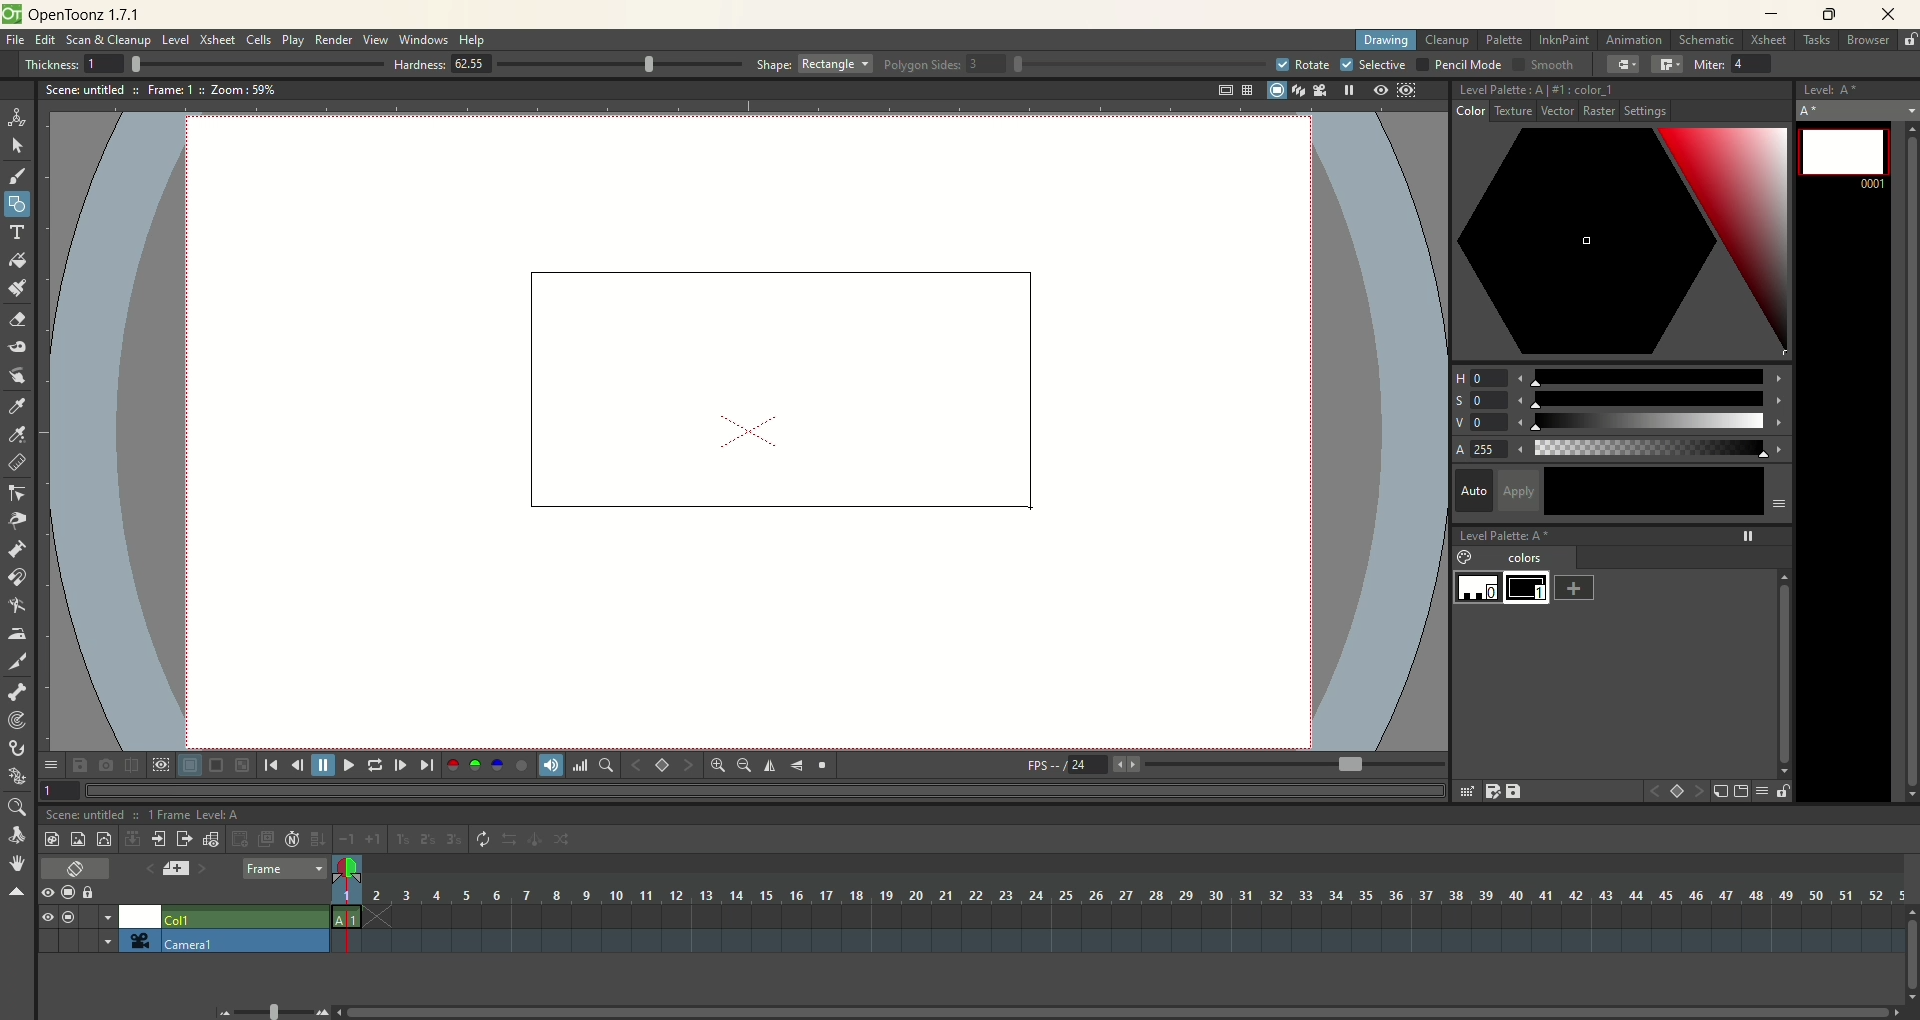 The height and width of the screenshot is (1020, 1920). Describe the element at coordinates (1625, 533) in the screenshot. I see `level palette` at that location.